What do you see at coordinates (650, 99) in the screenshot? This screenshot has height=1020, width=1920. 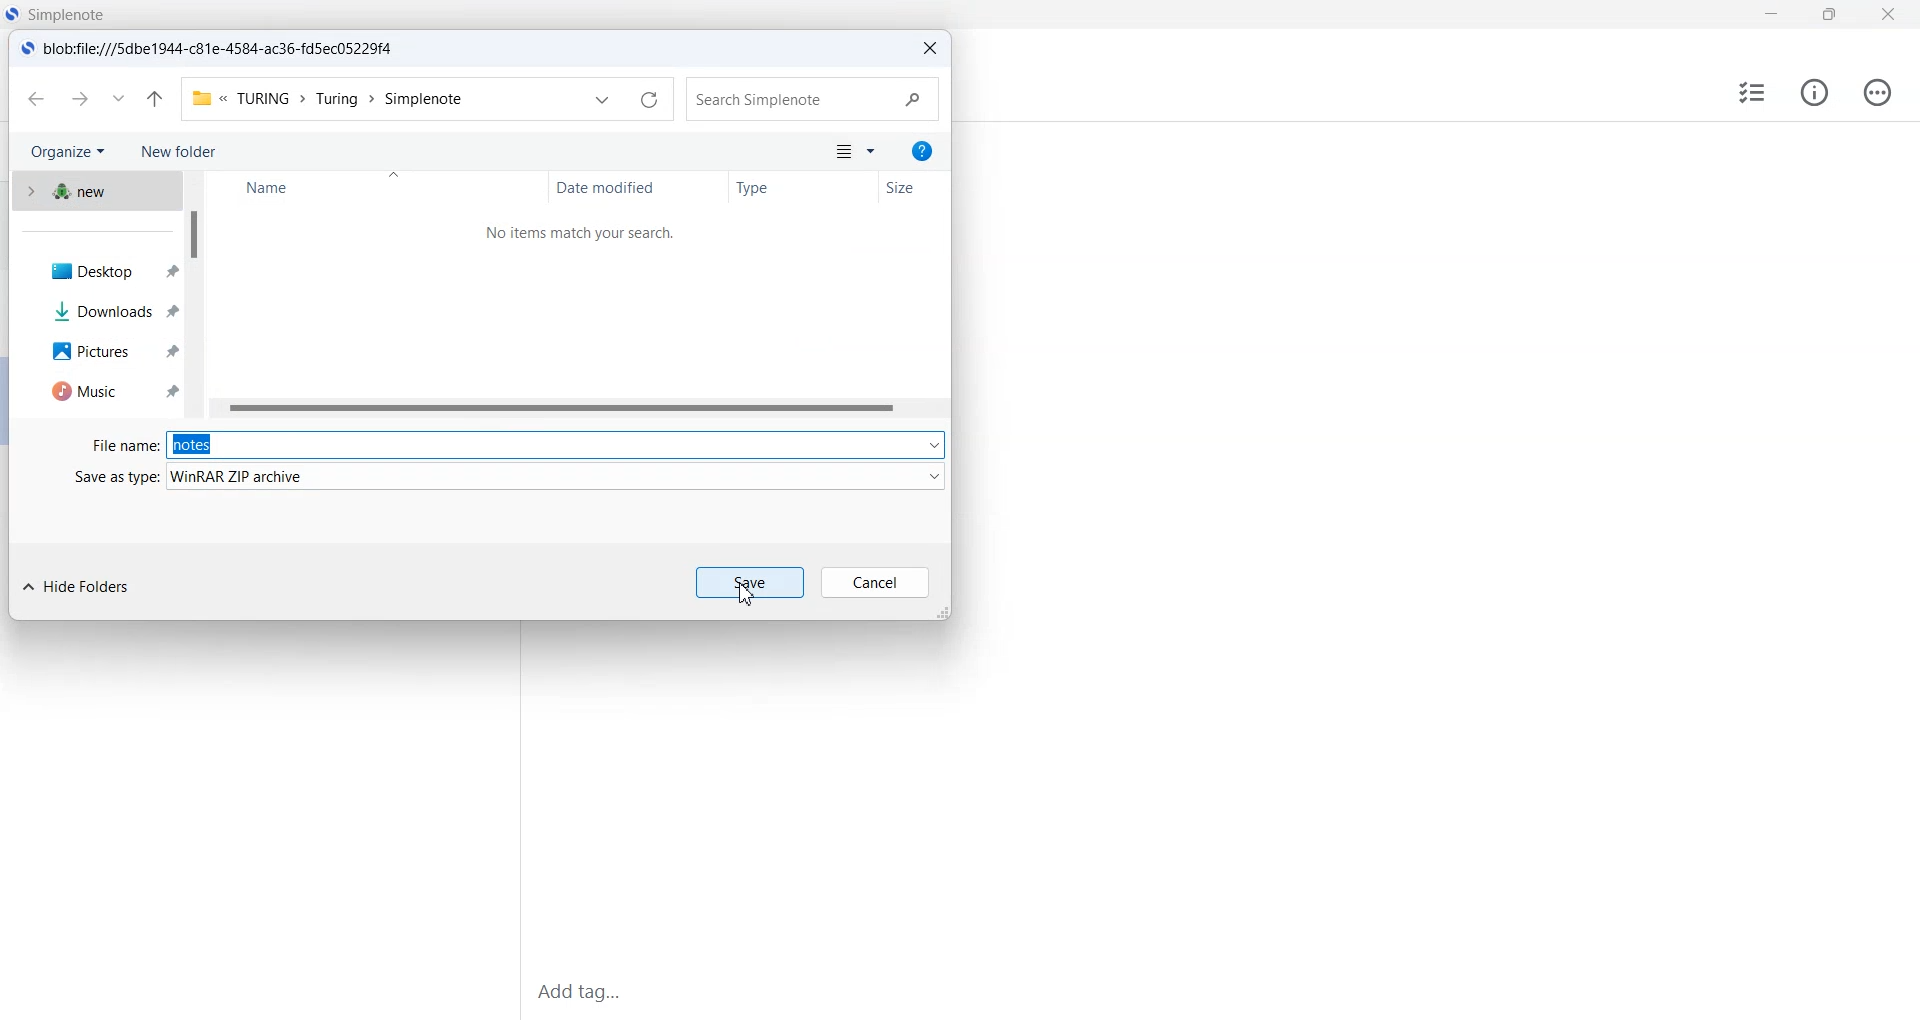 I see `Refresh rework` at bounding box center [650, 99].